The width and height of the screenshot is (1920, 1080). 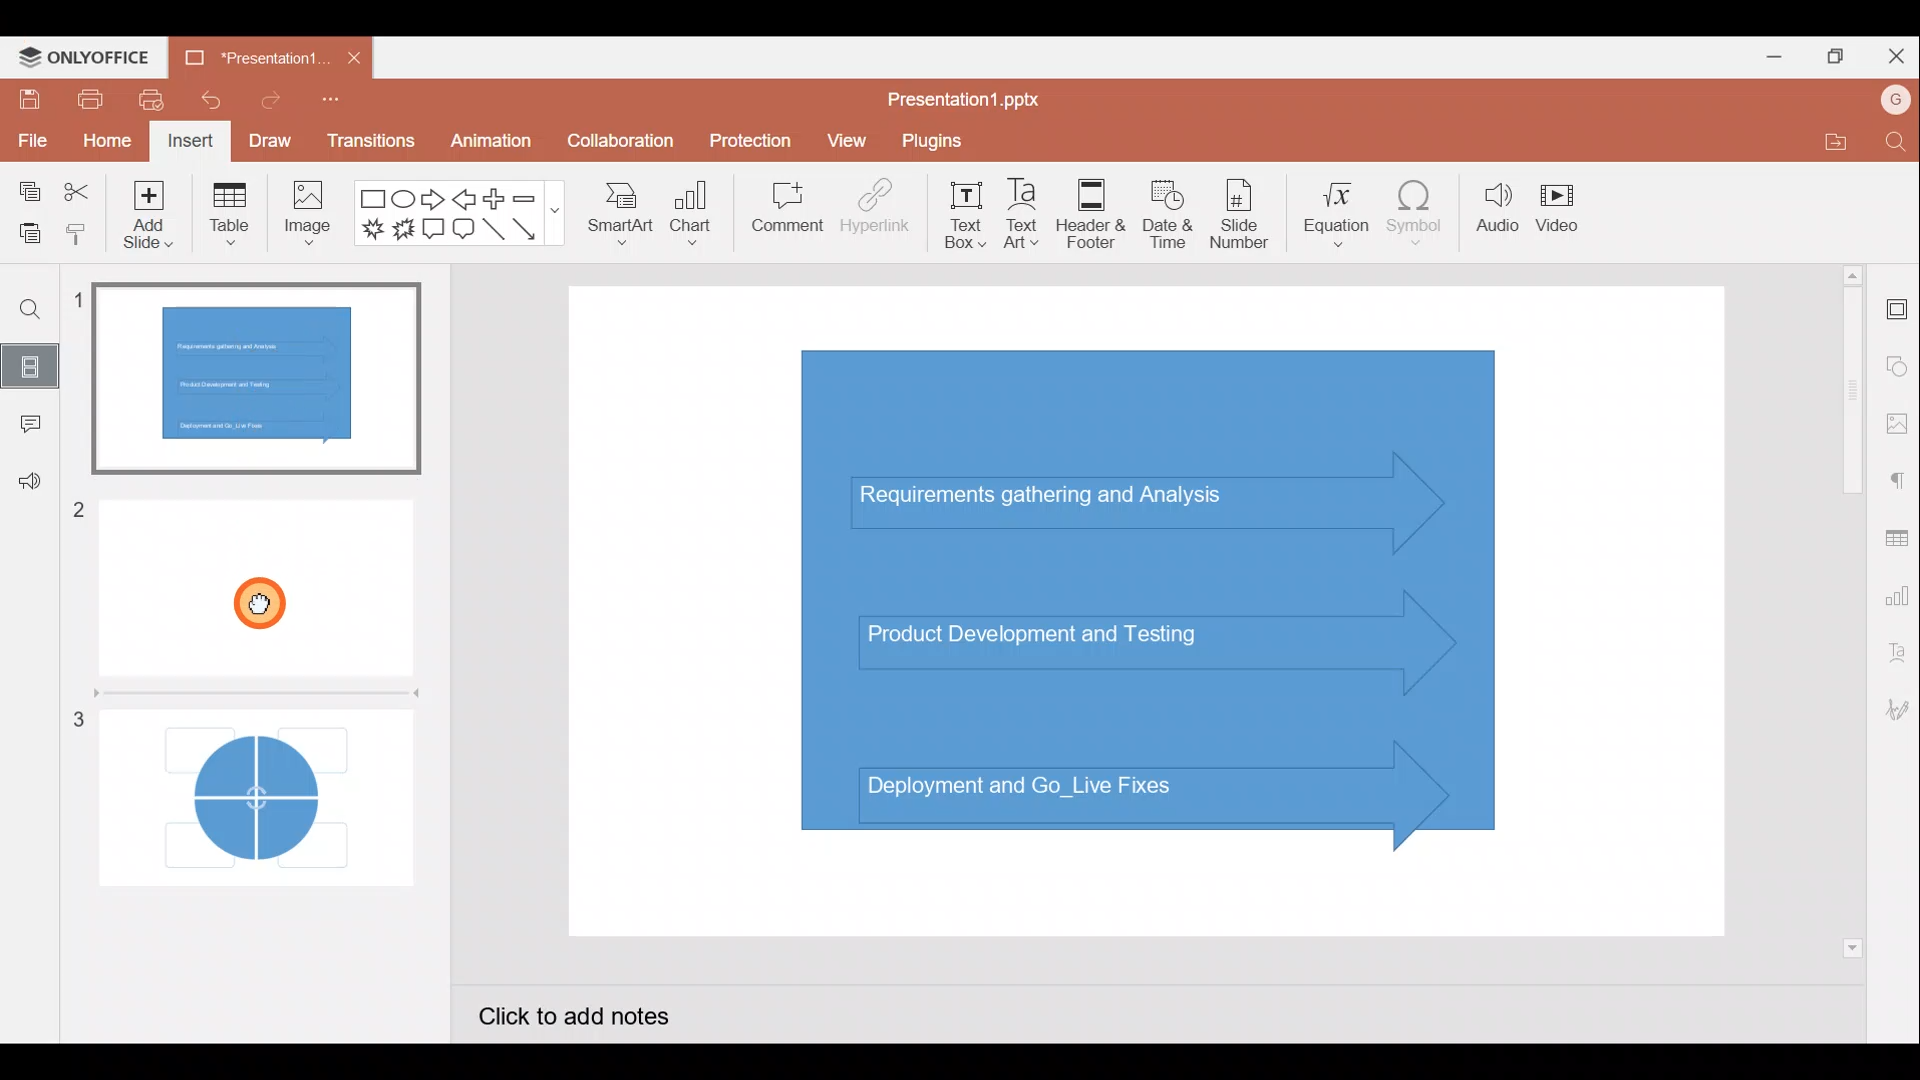 What do you see at coordinates (265, 380) in the screenshot?
I see `Slide 1` at bounding box center [265, 380].